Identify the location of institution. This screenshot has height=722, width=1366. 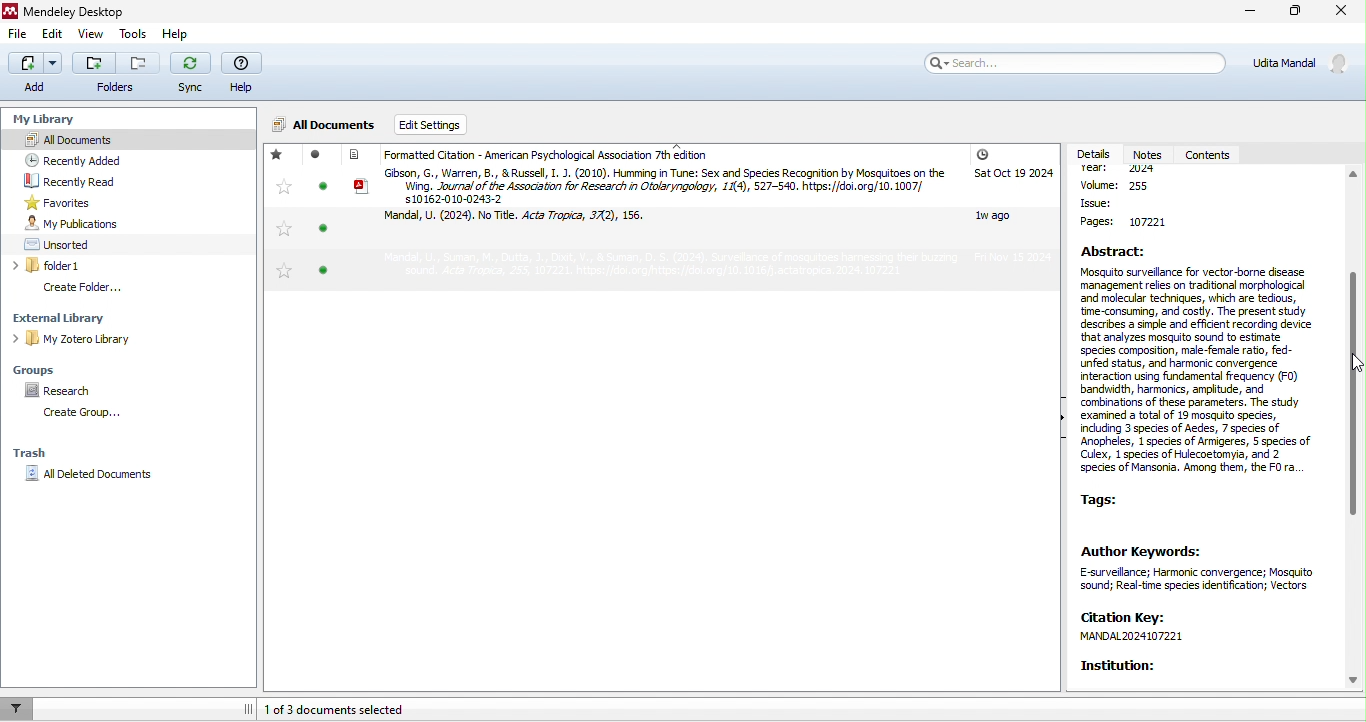
(1140, 666).